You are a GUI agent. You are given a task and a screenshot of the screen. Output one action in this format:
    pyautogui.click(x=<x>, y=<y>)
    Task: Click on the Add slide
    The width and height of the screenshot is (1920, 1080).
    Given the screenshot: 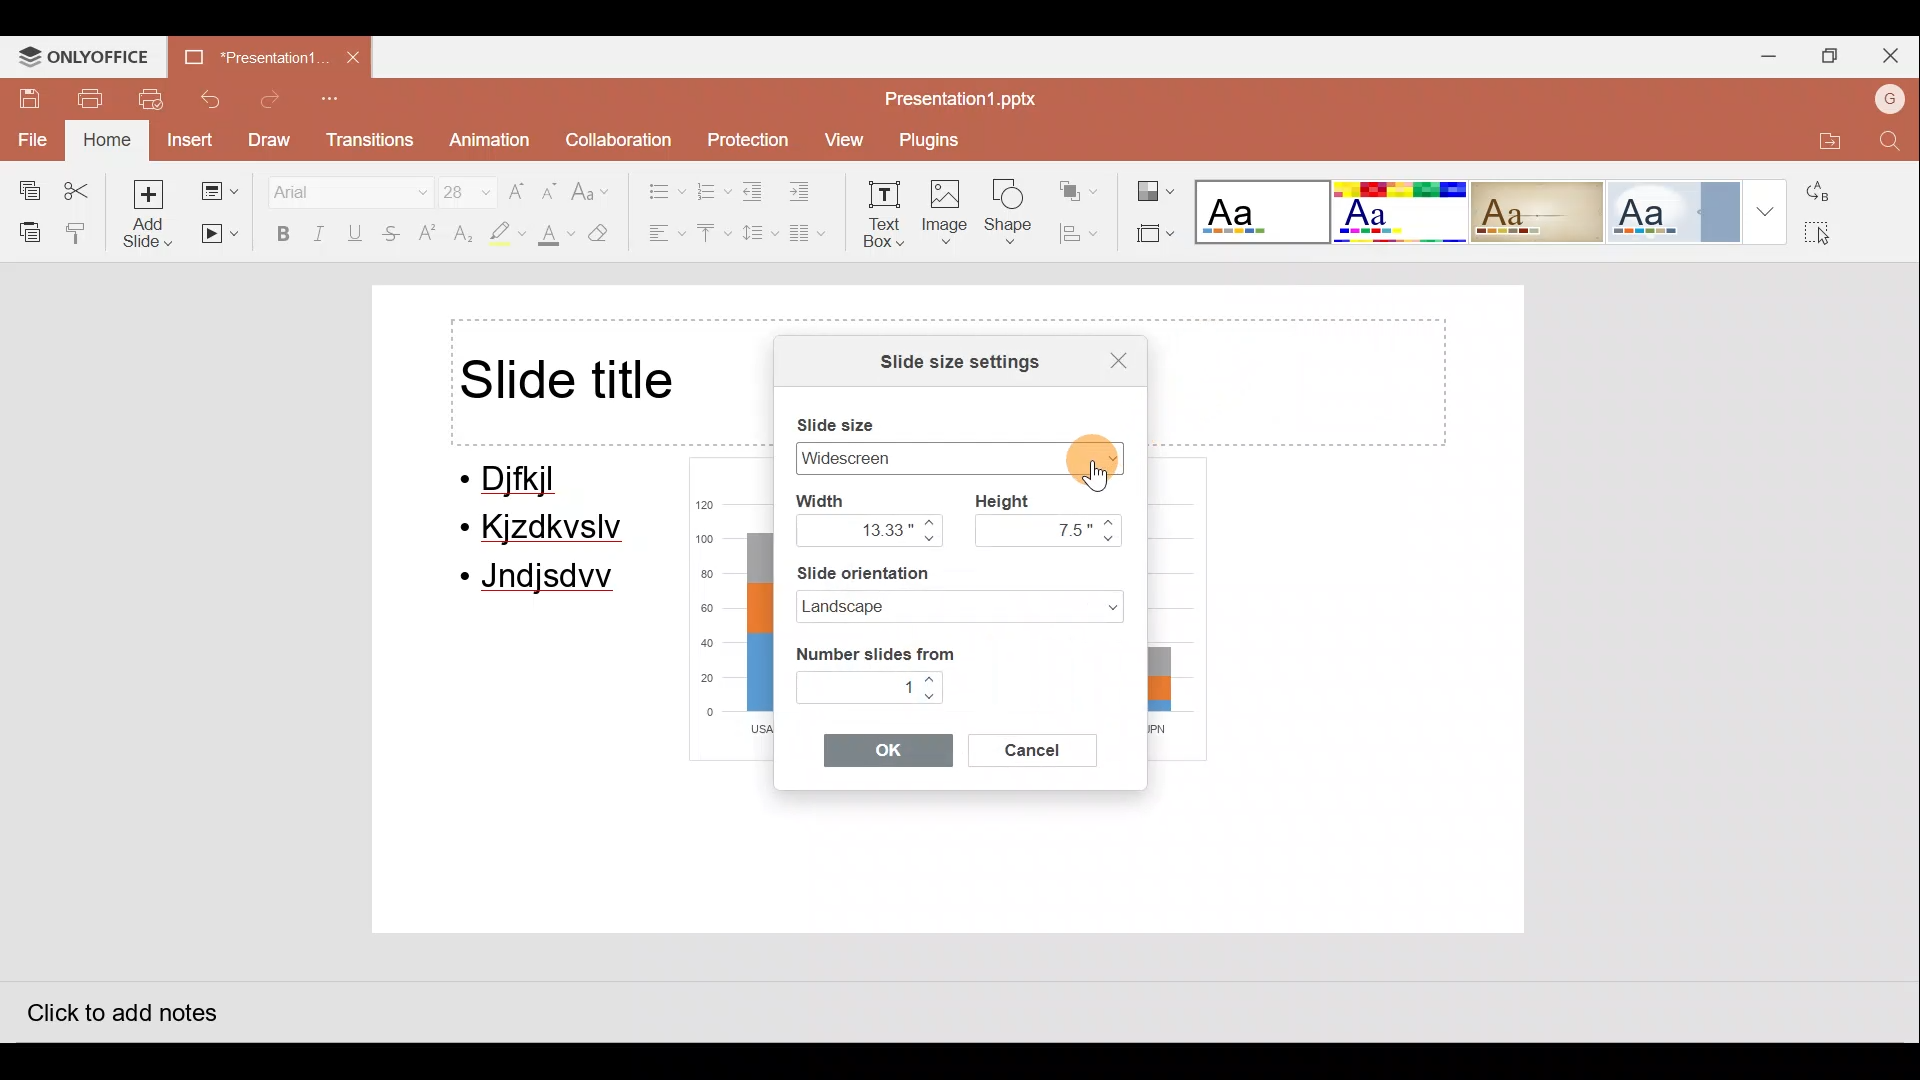 What is the action you would take?
    pyautogui.click(x=149, y=213)
    